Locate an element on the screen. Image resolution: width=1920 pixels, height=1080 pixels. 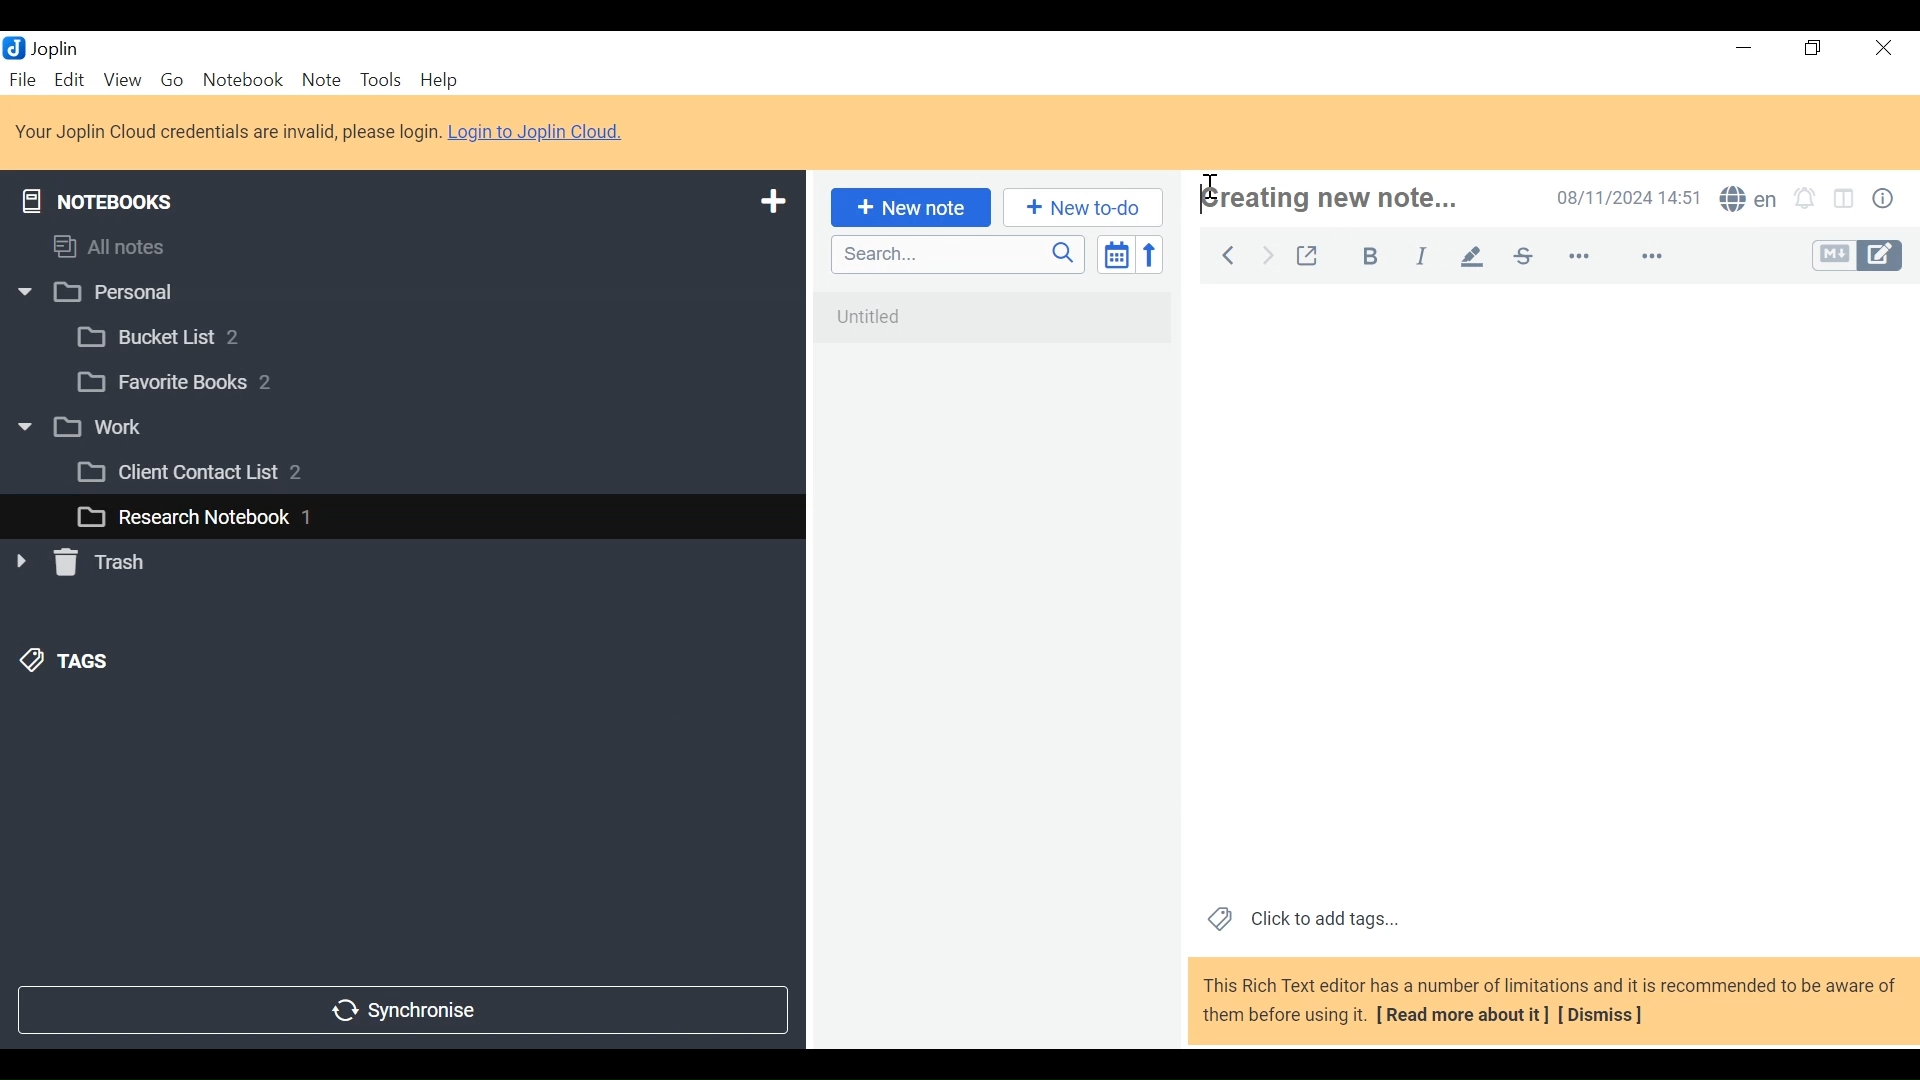
L_] Research Notebook is located at coordinates (182, 518).